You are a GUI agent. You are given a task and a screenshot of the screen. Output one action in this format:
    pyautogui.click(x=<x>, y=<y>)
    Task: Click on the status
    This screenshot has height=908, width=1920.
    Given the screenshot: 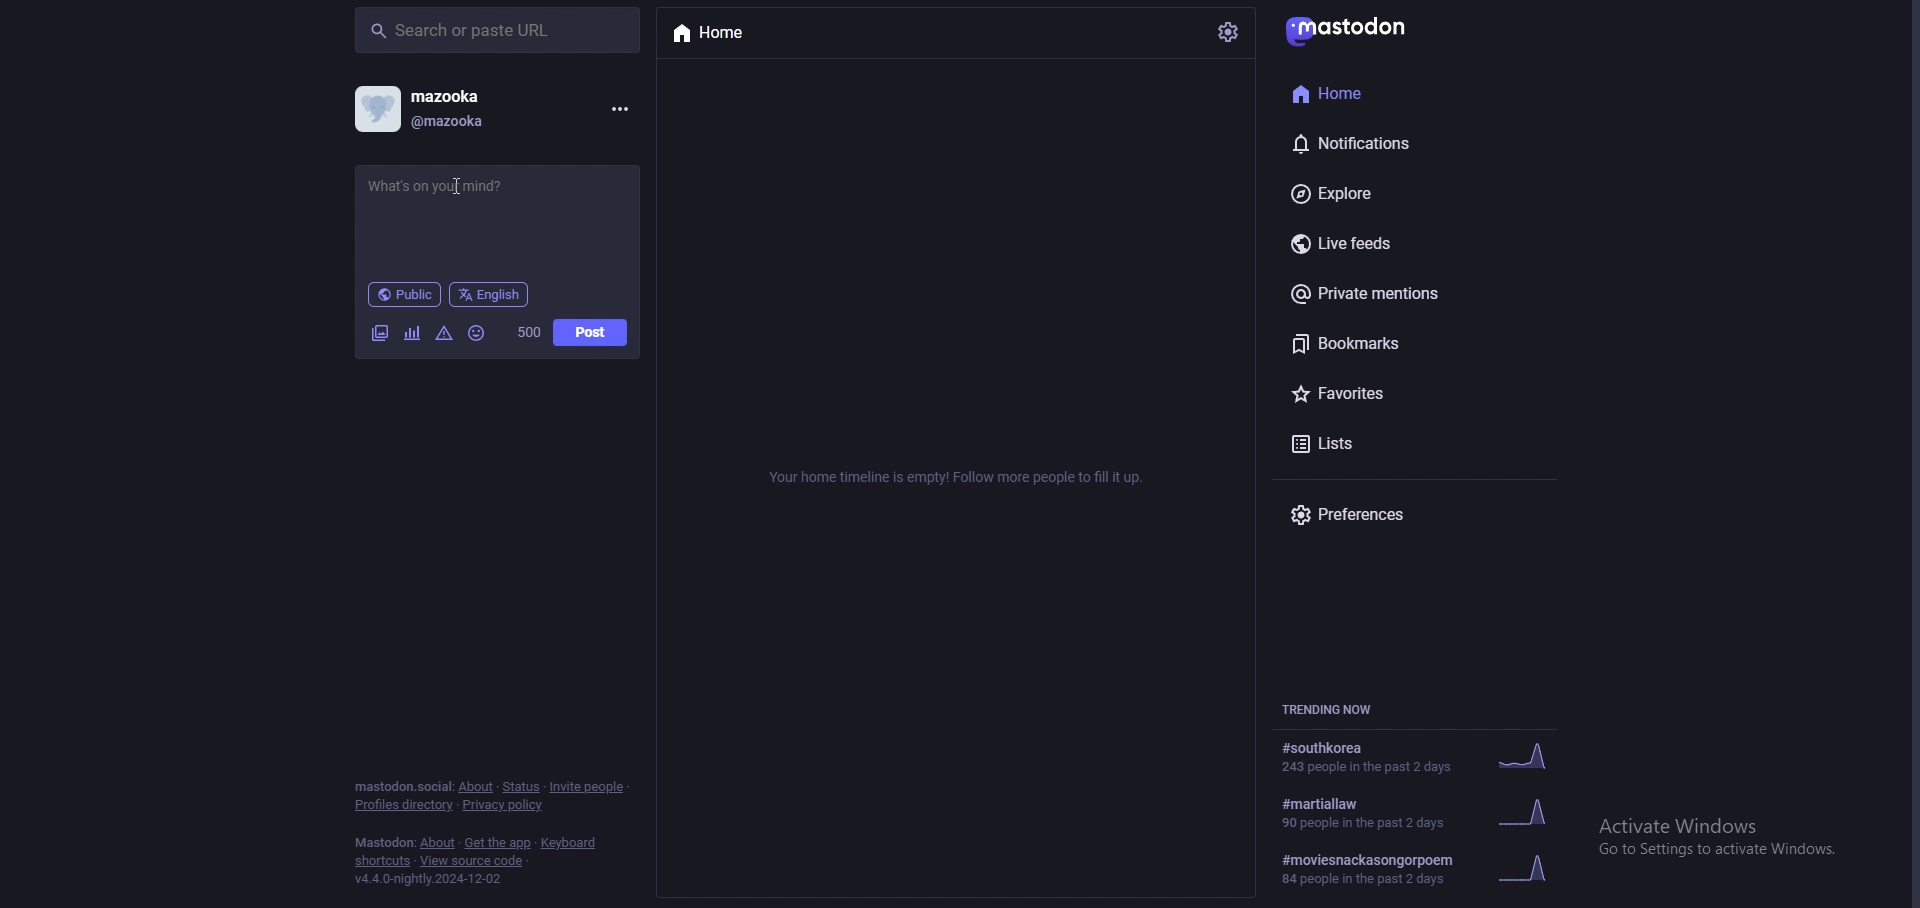 What is the action you would take?
    pyautogui.click(x=458, y=187)
    